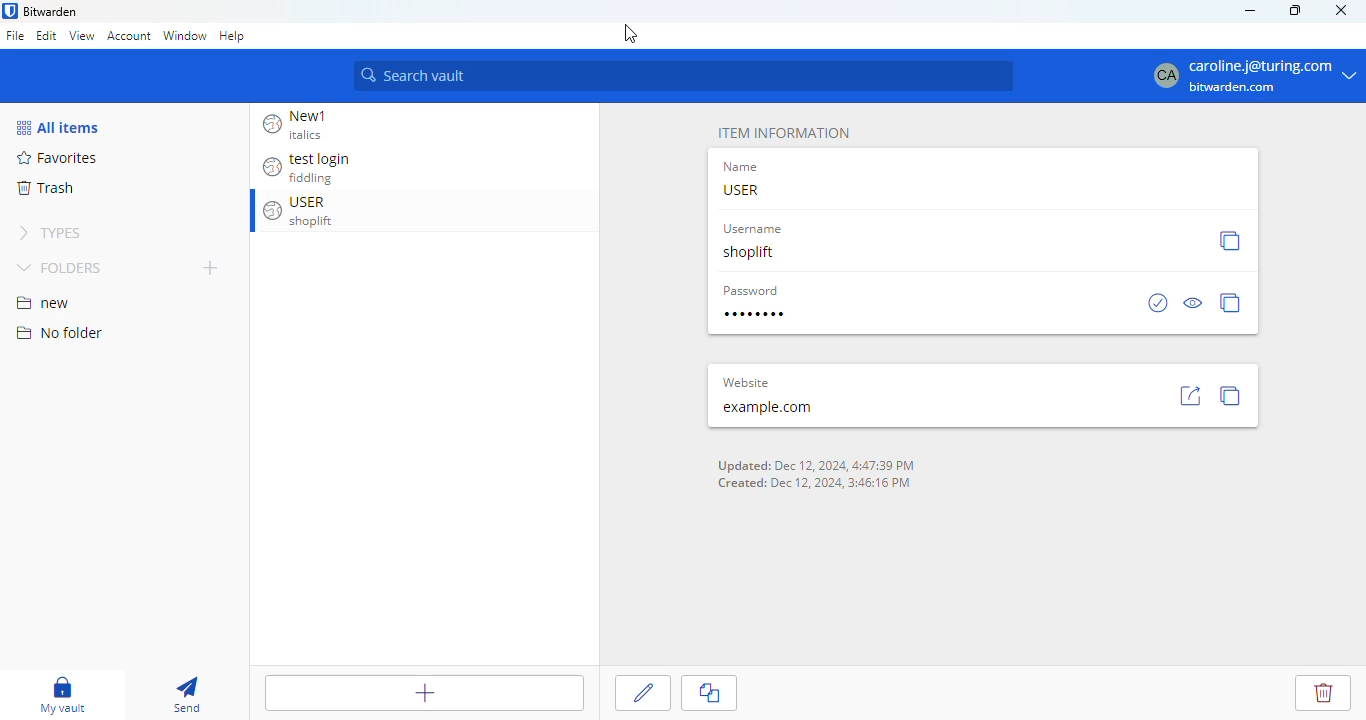  I want to click on file, so click(15, 35).